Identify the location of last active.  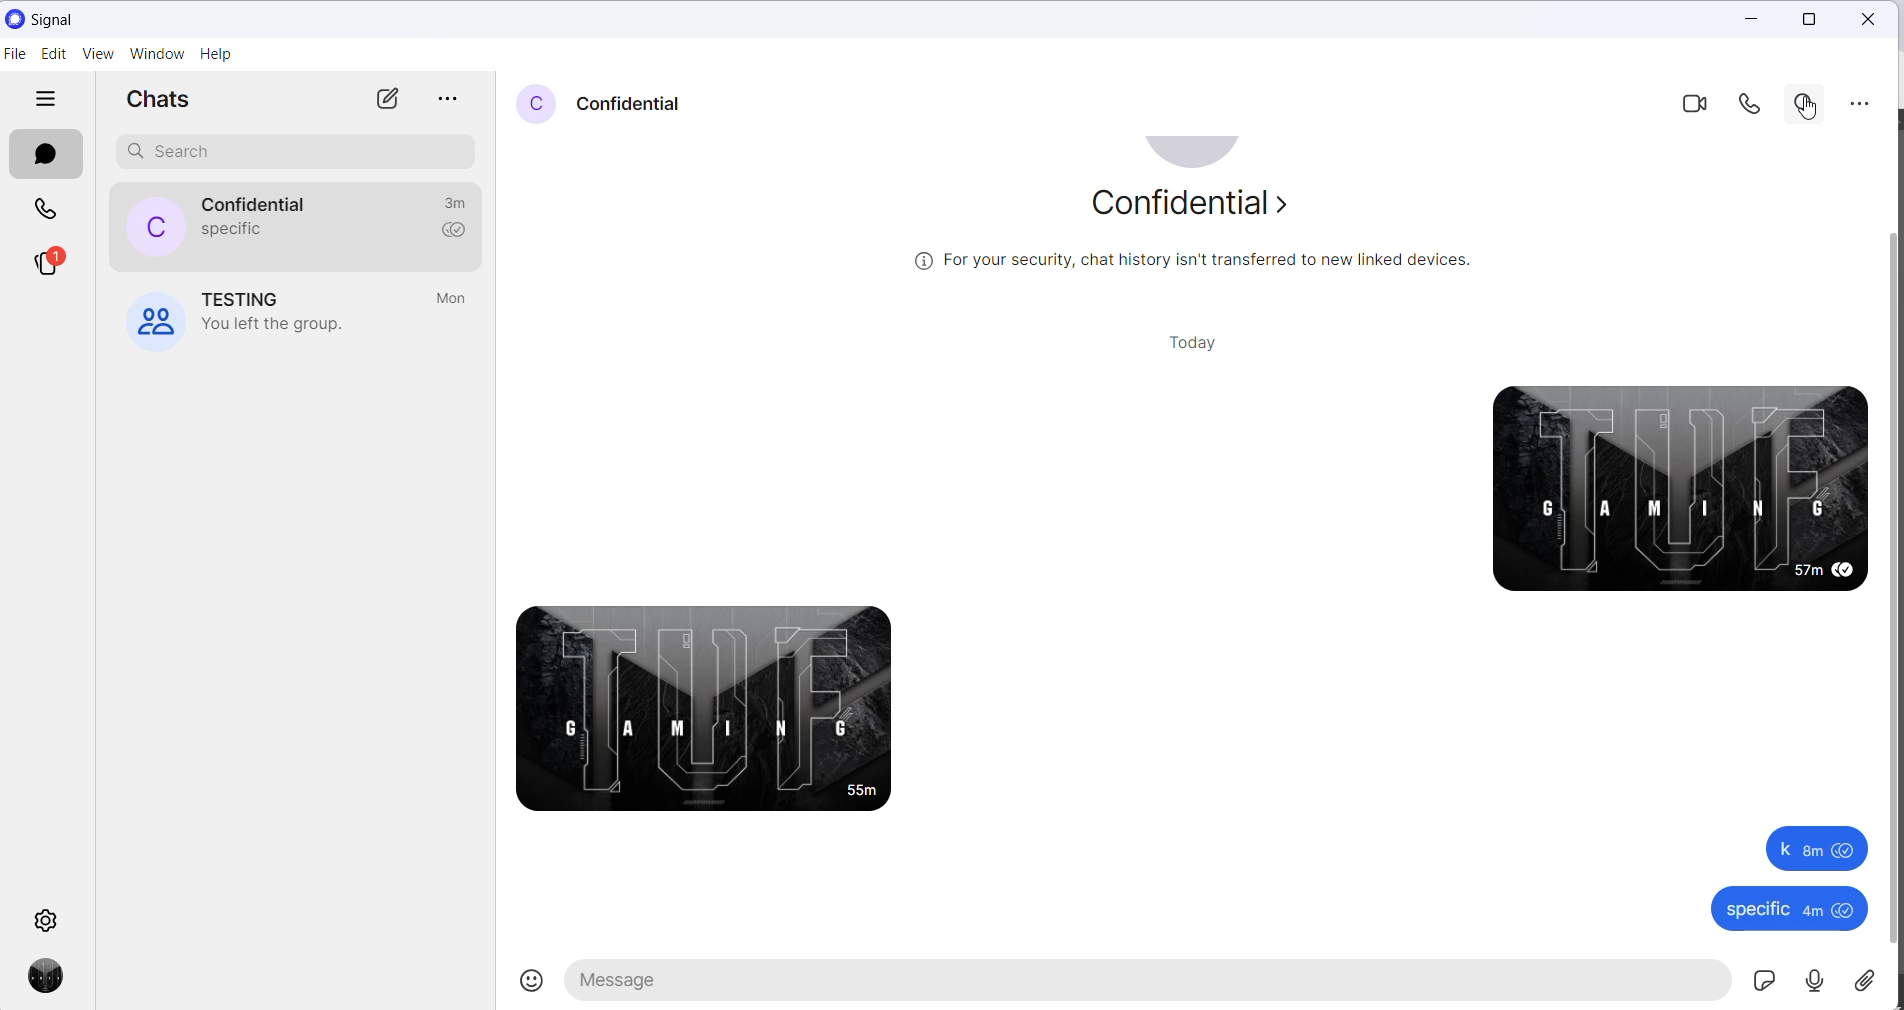
(454, 300).